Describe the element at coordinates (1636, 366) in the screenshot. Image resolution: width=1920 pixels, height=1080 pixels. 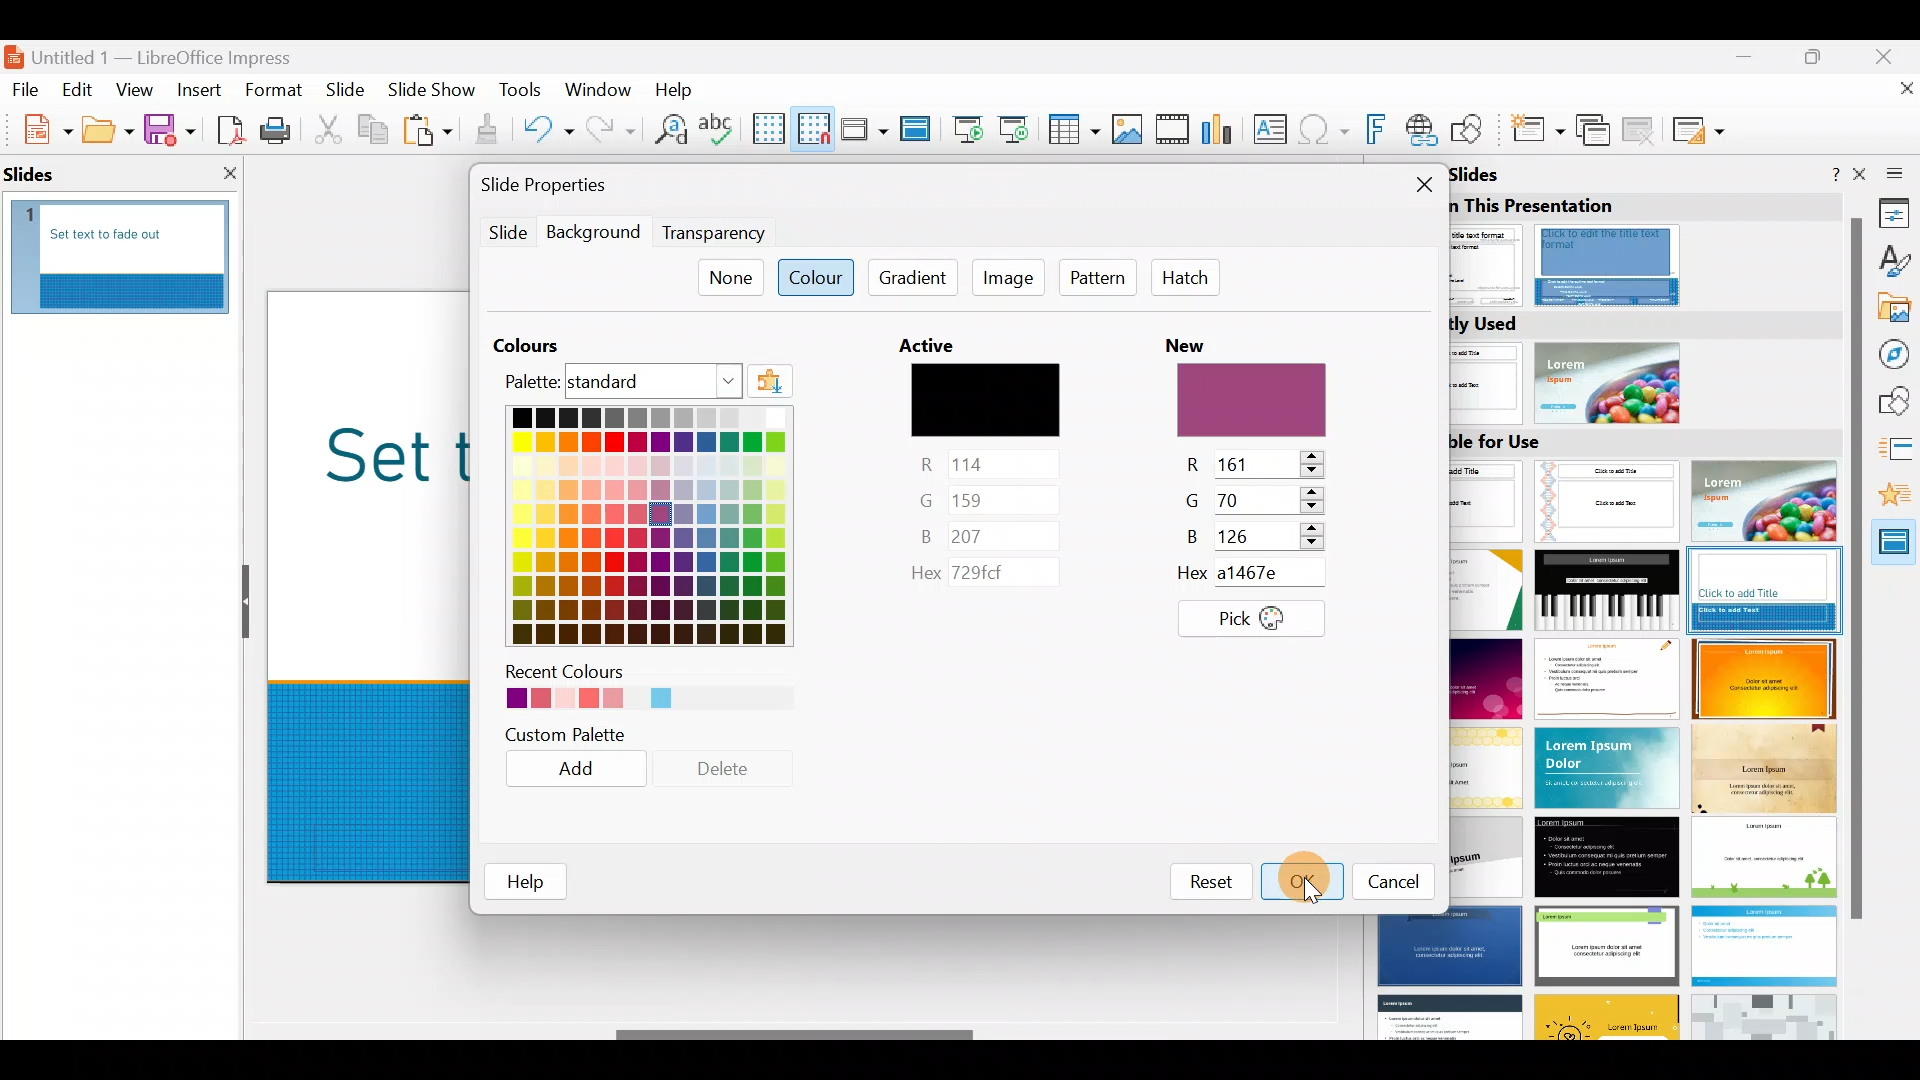
I see `Recently used` at that location.